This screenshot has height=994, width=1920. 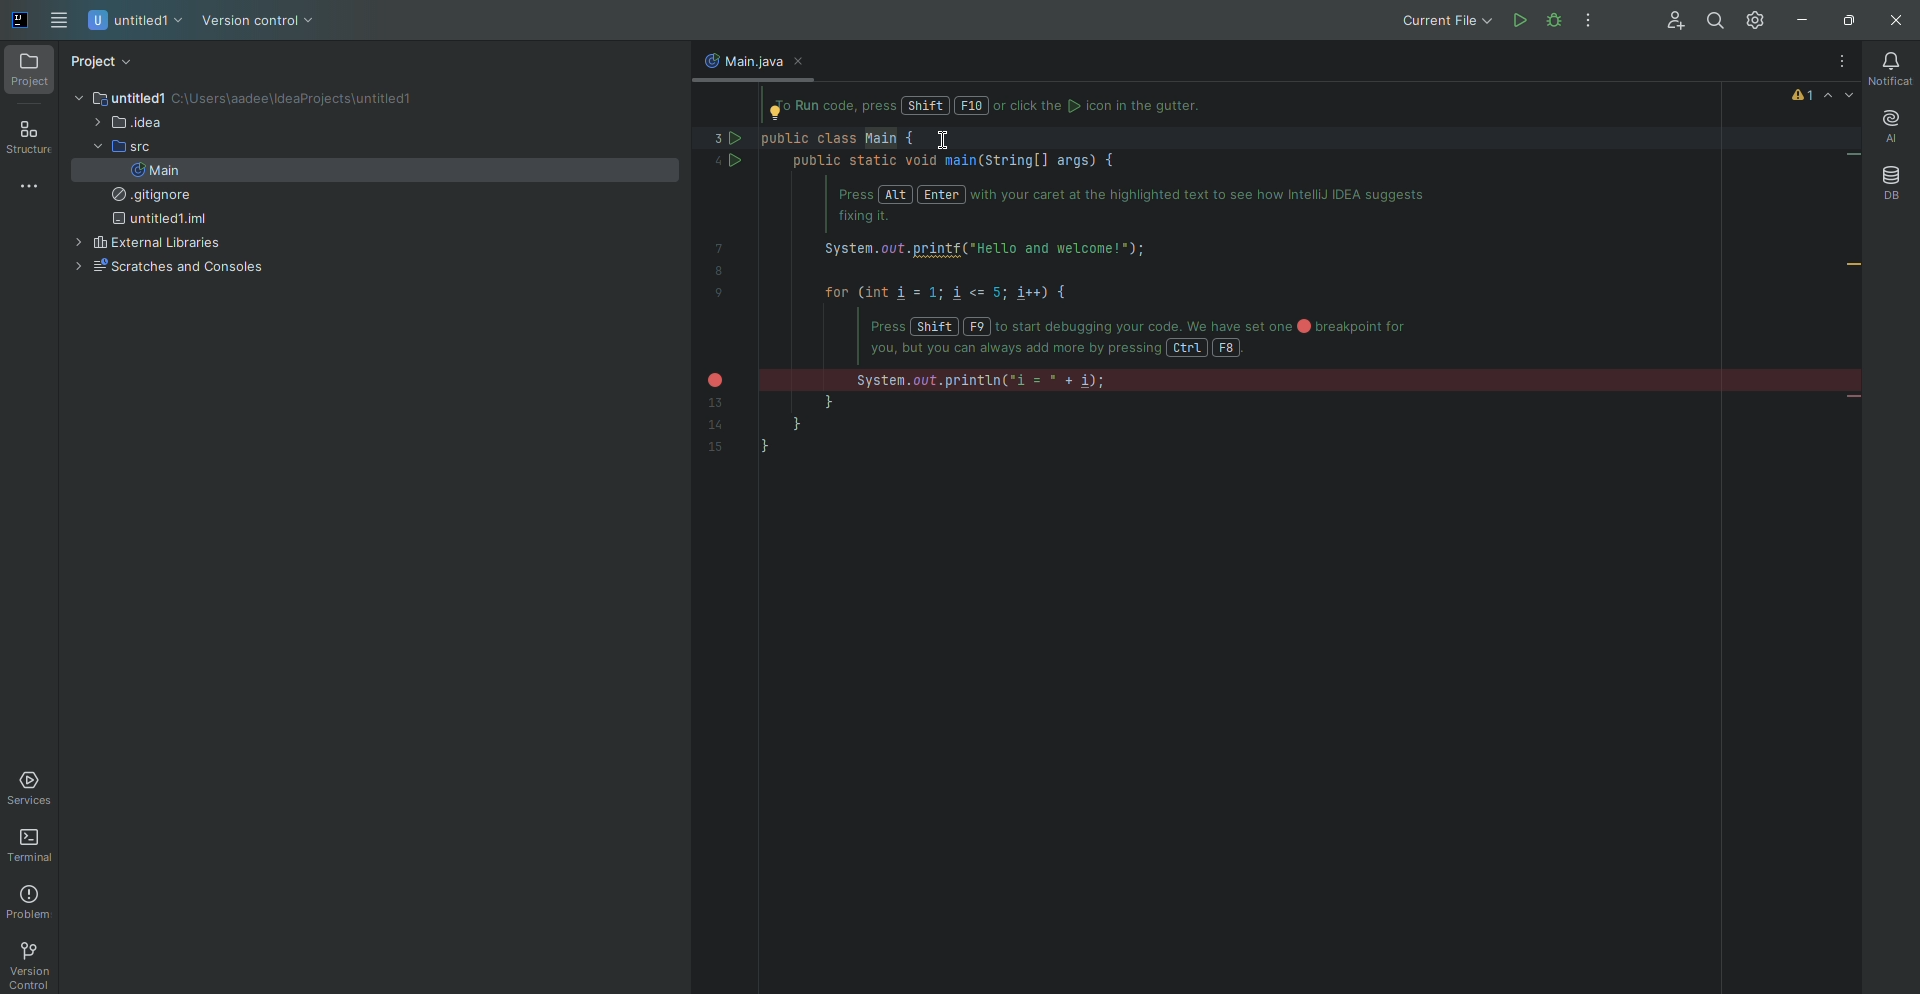 What do you see at coordinates (1592, 20) in the screenshot?
I see `Debug` at bounding box center [1592, 20].